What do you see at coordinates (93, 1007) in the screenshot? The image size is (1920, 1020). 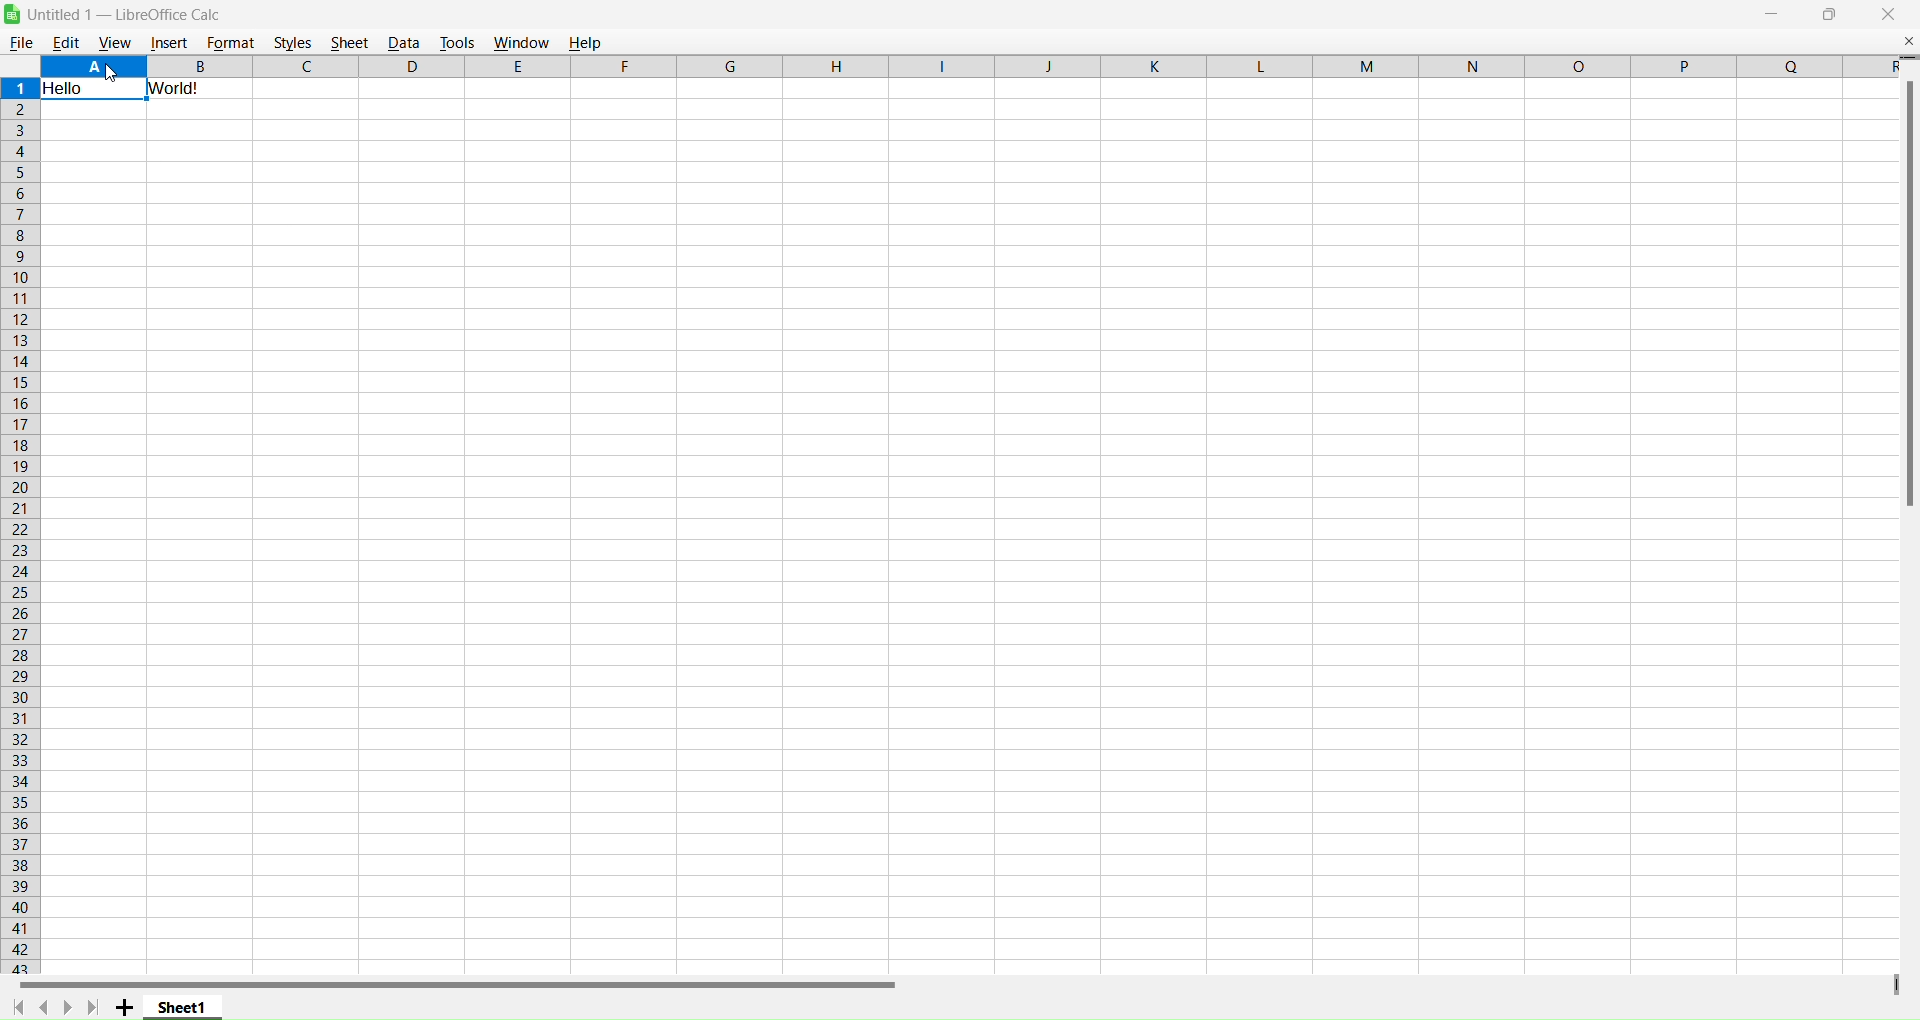 I see `Last Slide` at bounding box center [93, 1007].